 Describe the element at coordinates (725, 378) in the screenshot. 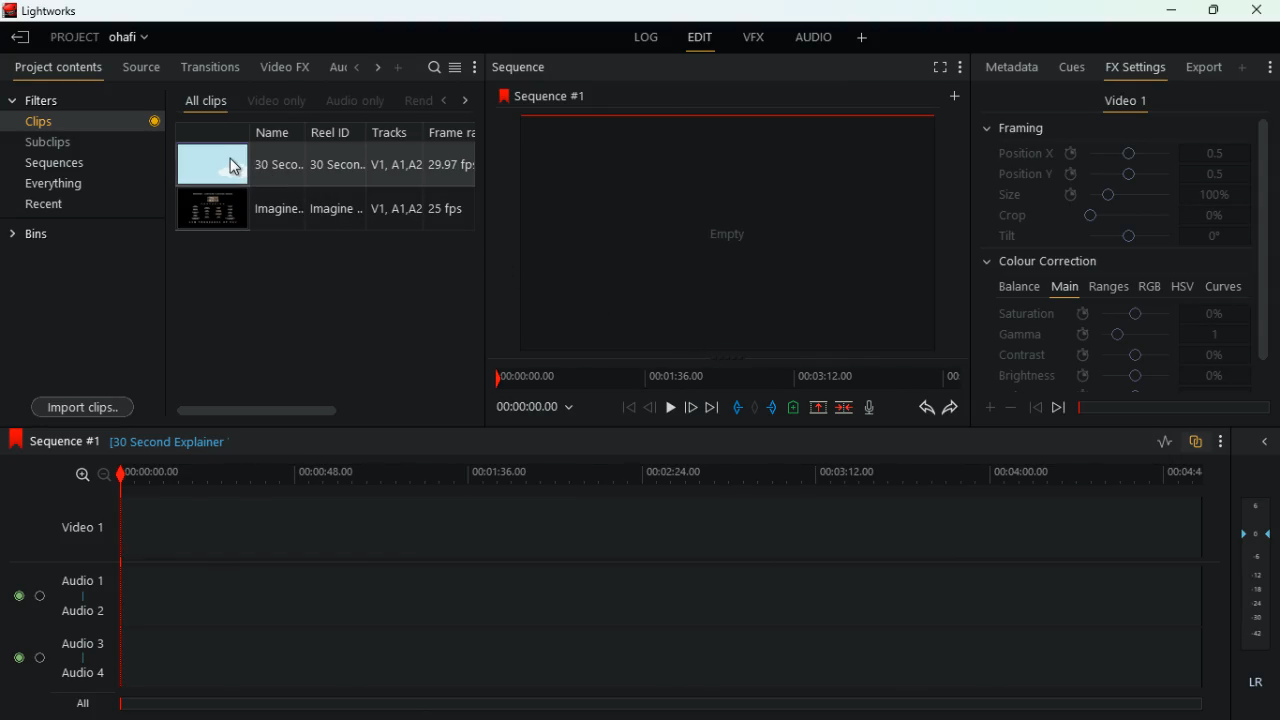

I see `time` at that location.